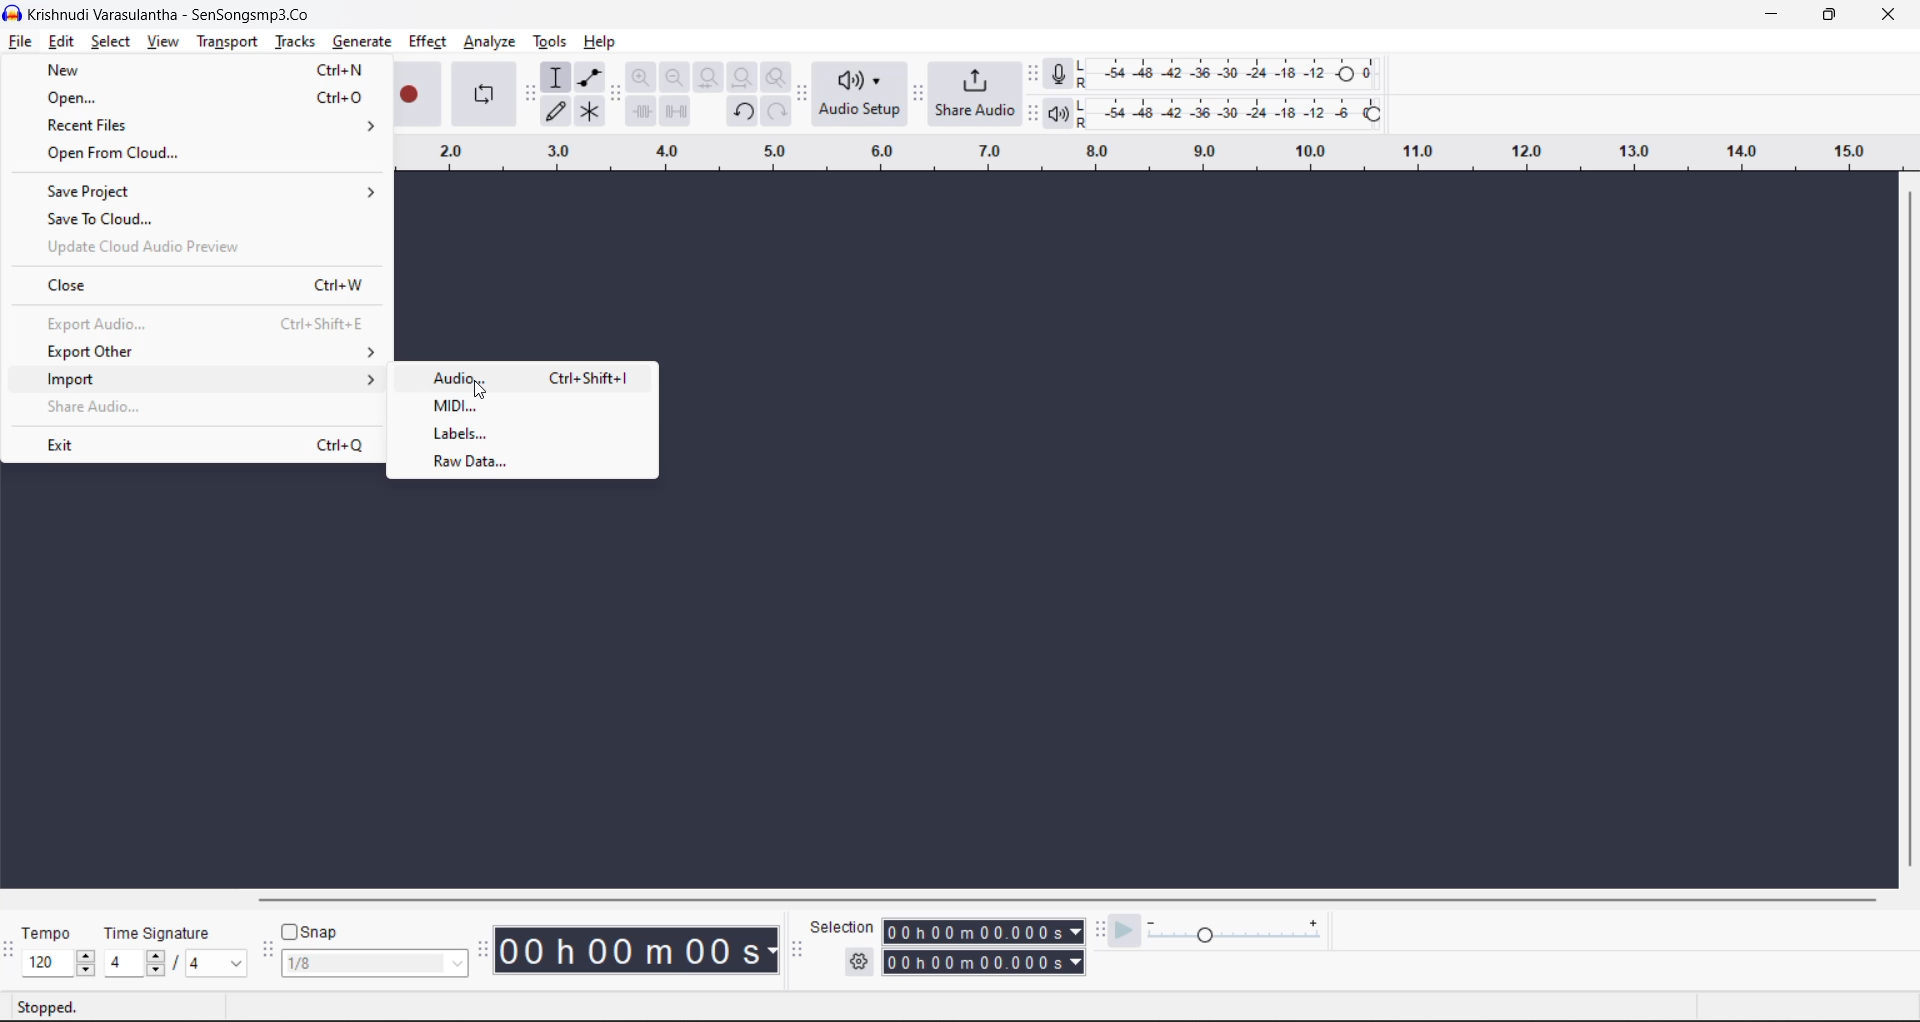  I want to click on midi, so click(534, 407).